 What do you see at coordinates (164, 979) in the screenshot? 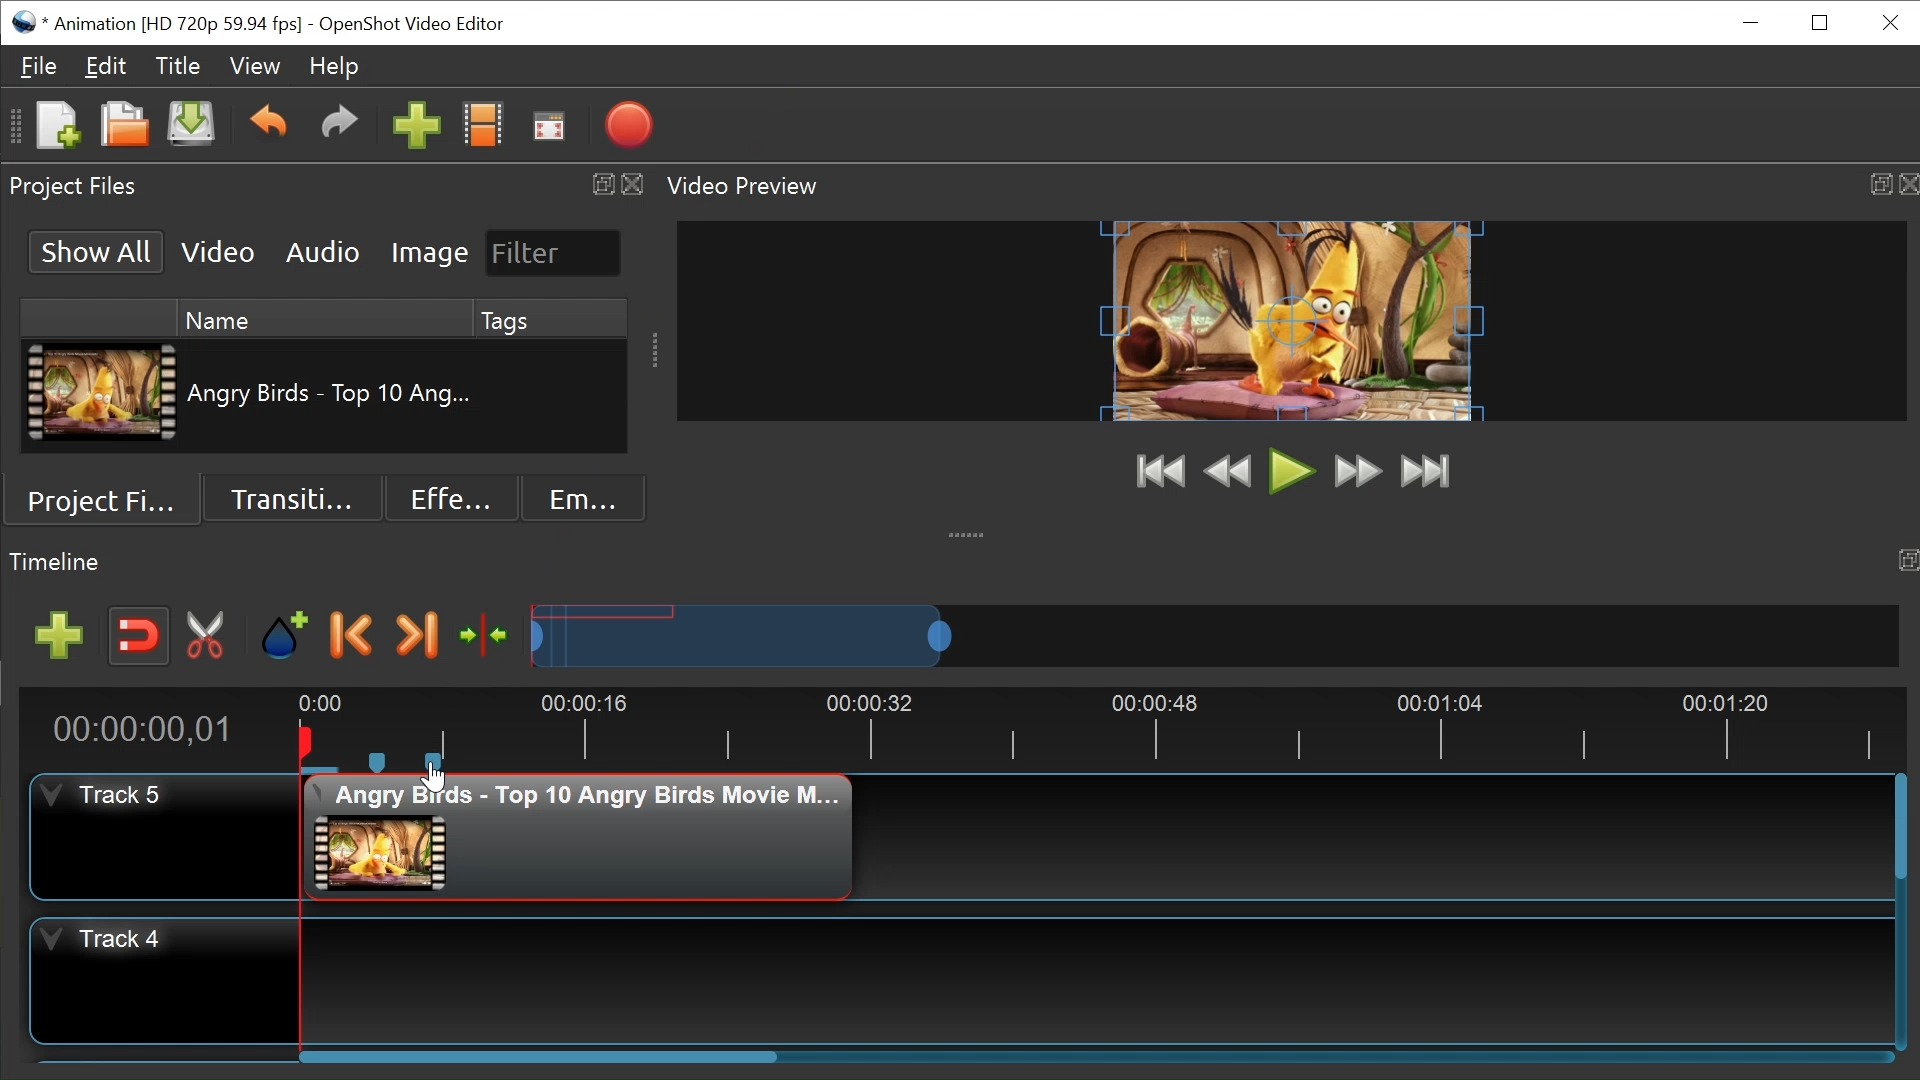
I see `Track Header` at bounding box center [164, 979].